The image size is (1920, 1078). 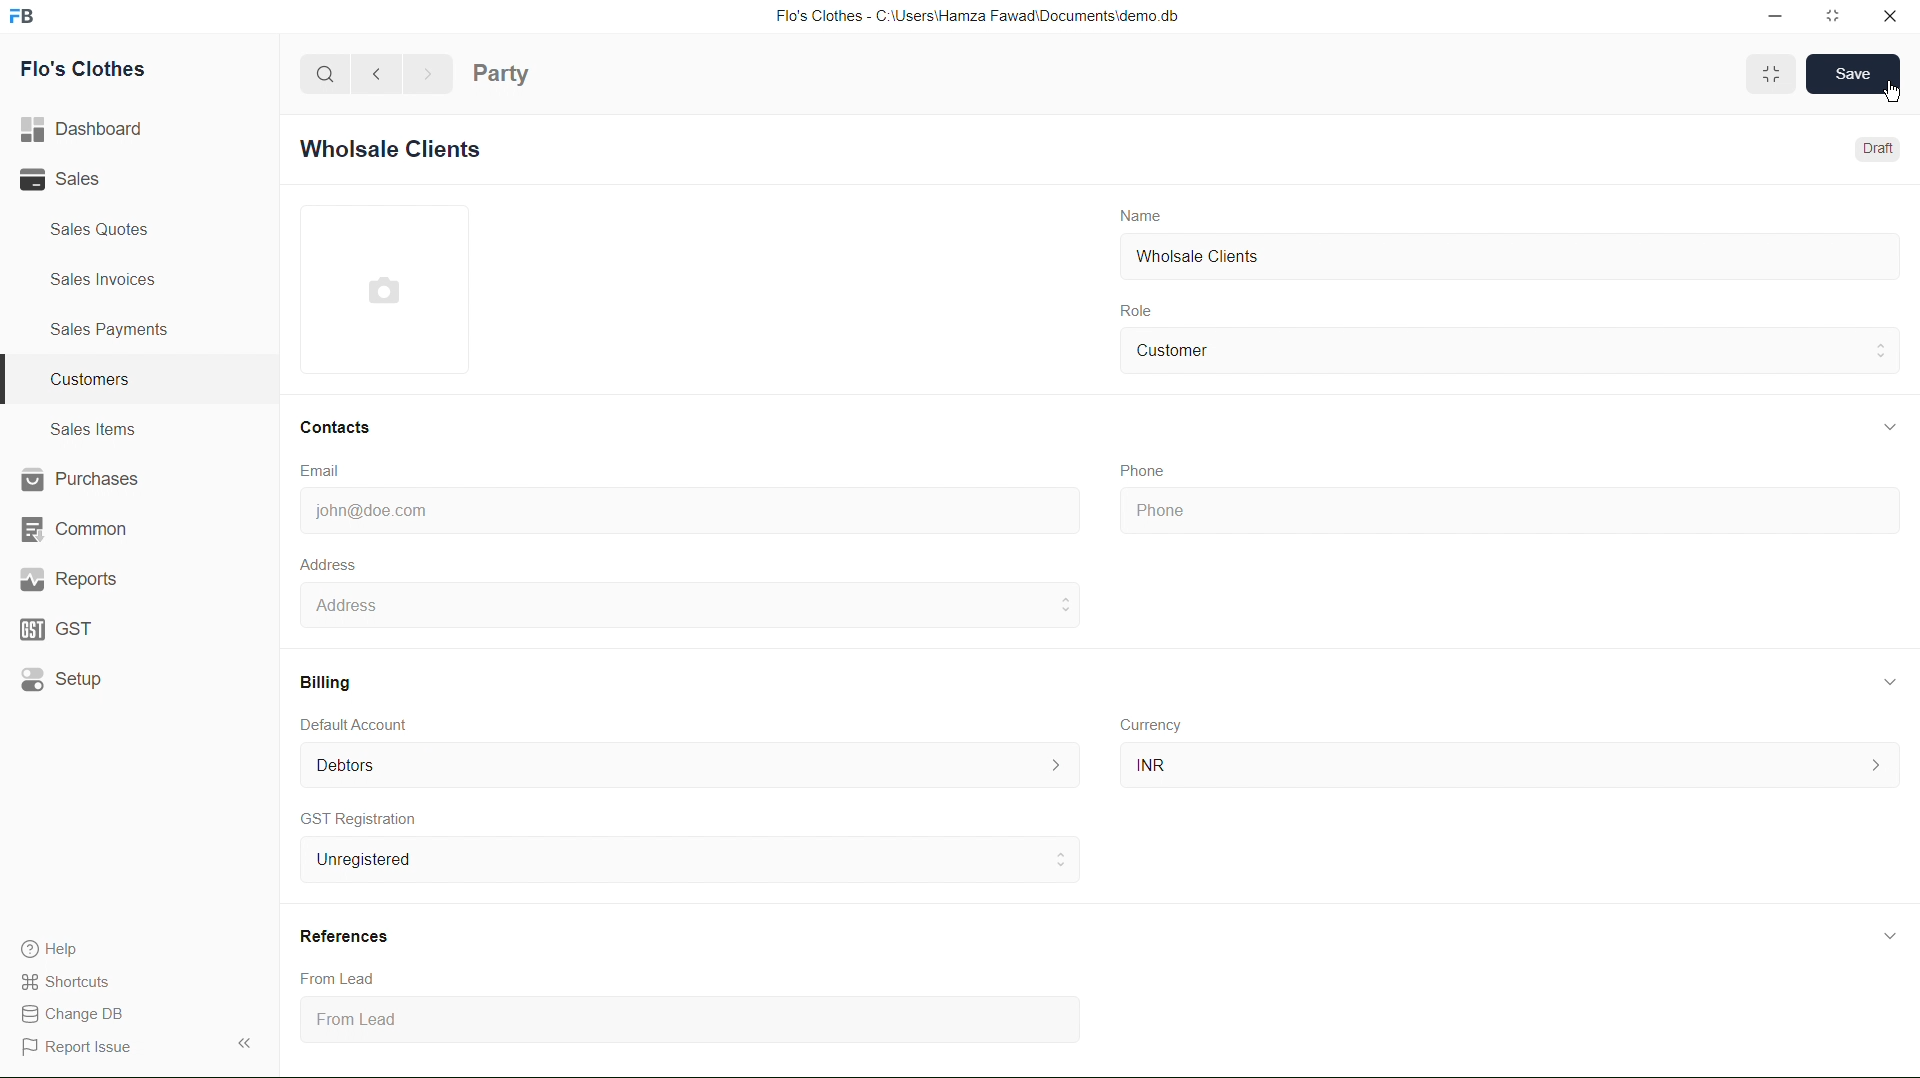 I want to click on search, so click(x=320, y=72).